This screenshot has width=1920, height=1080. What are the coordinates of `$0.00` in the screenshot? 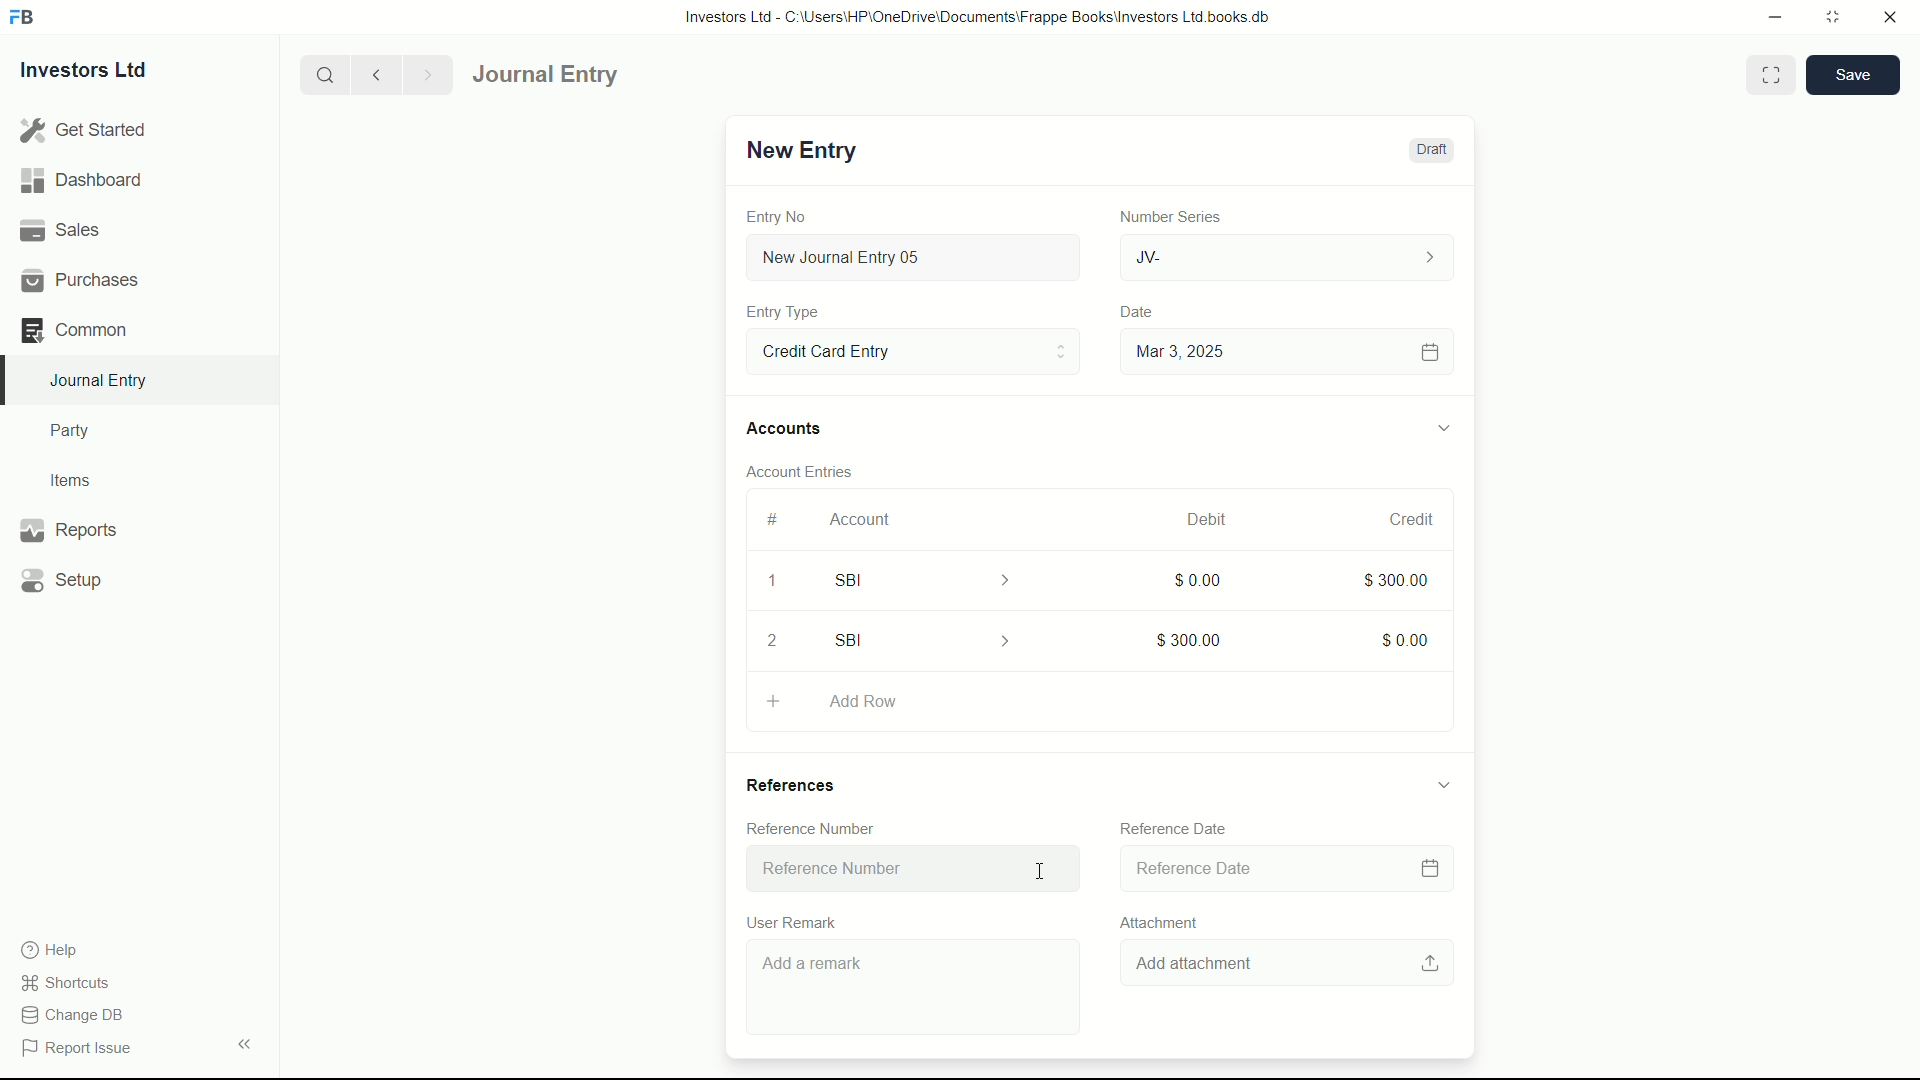 It's located at (1403, 638).